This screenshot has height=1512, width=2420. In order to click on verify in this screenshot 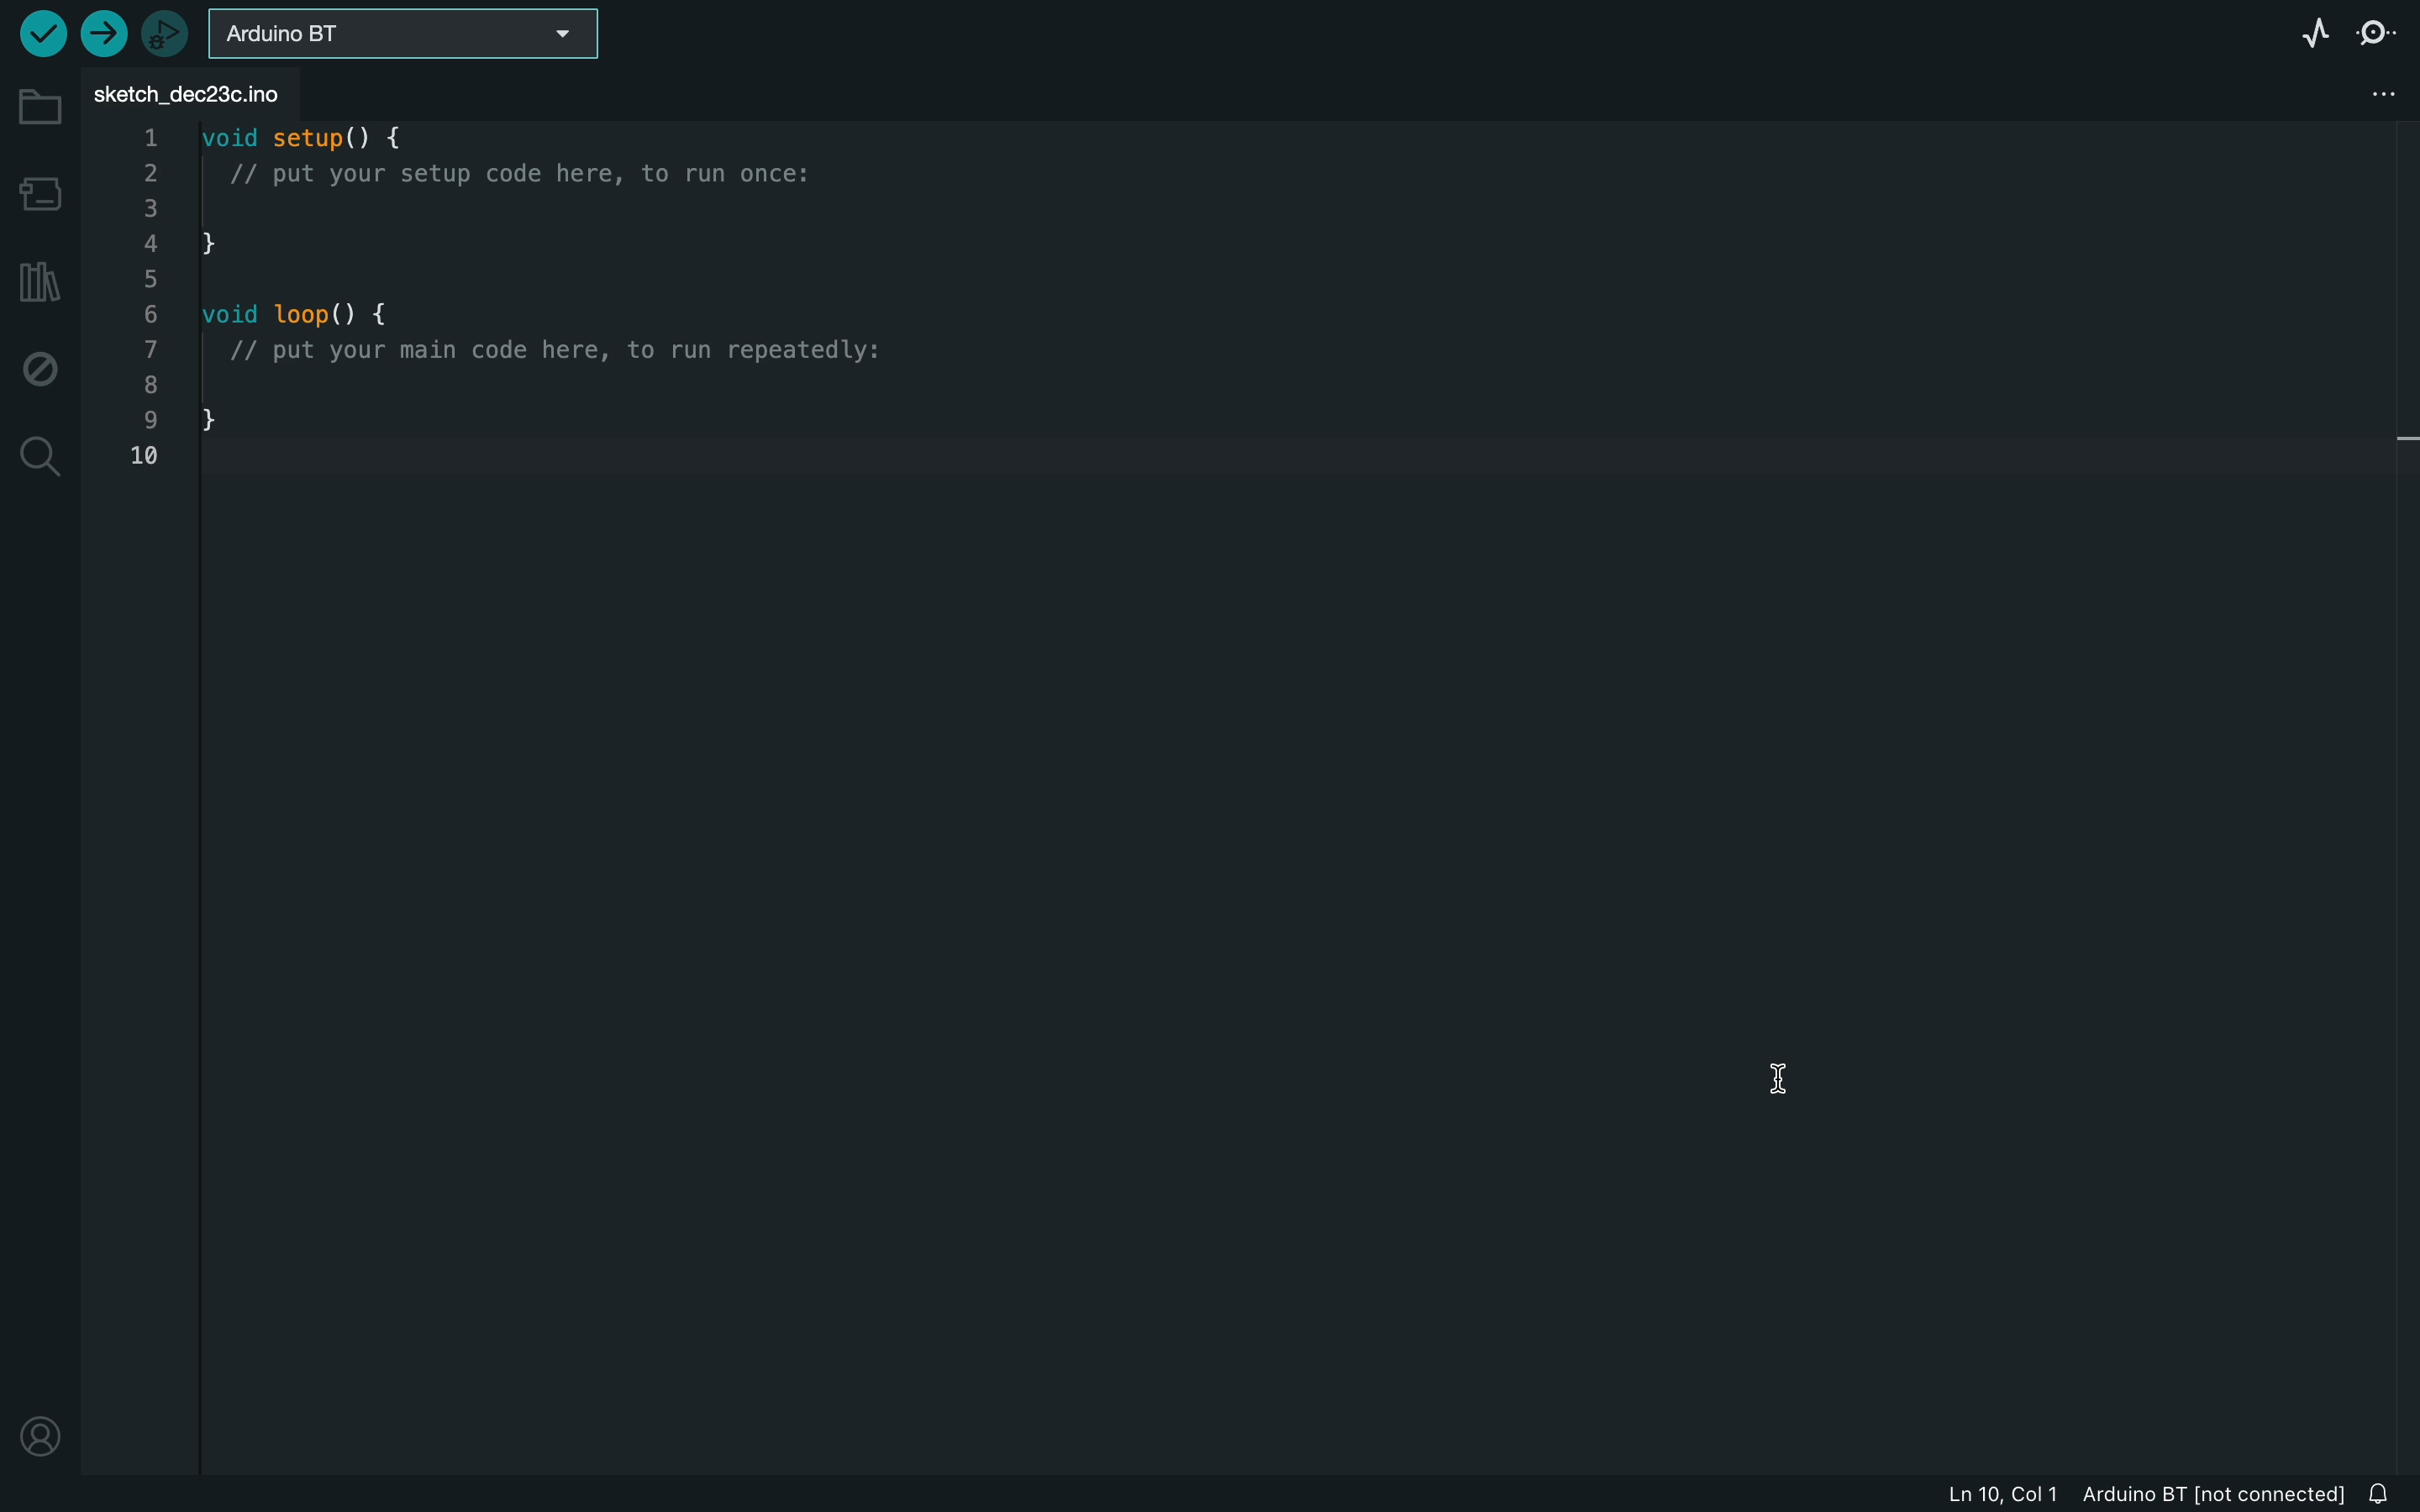, I will do `click(38, 32)`.